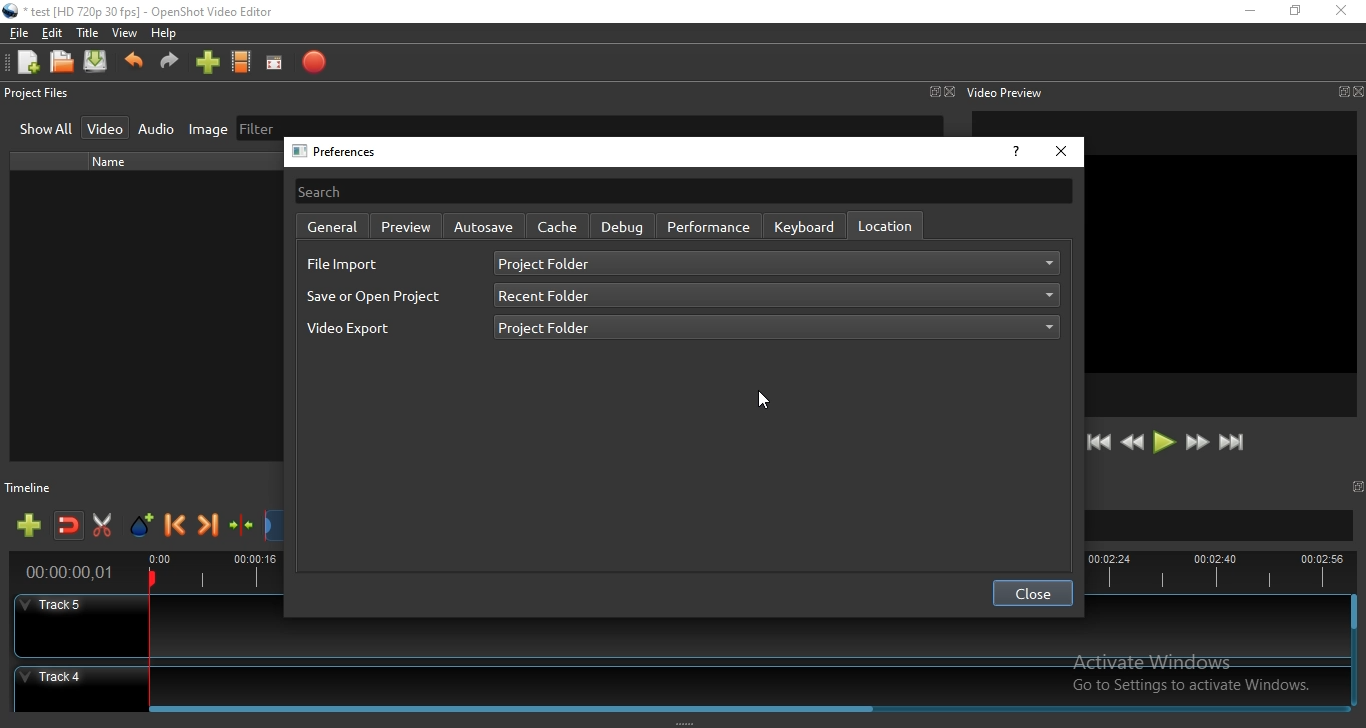  I want to click on preview, so click(406, 225).